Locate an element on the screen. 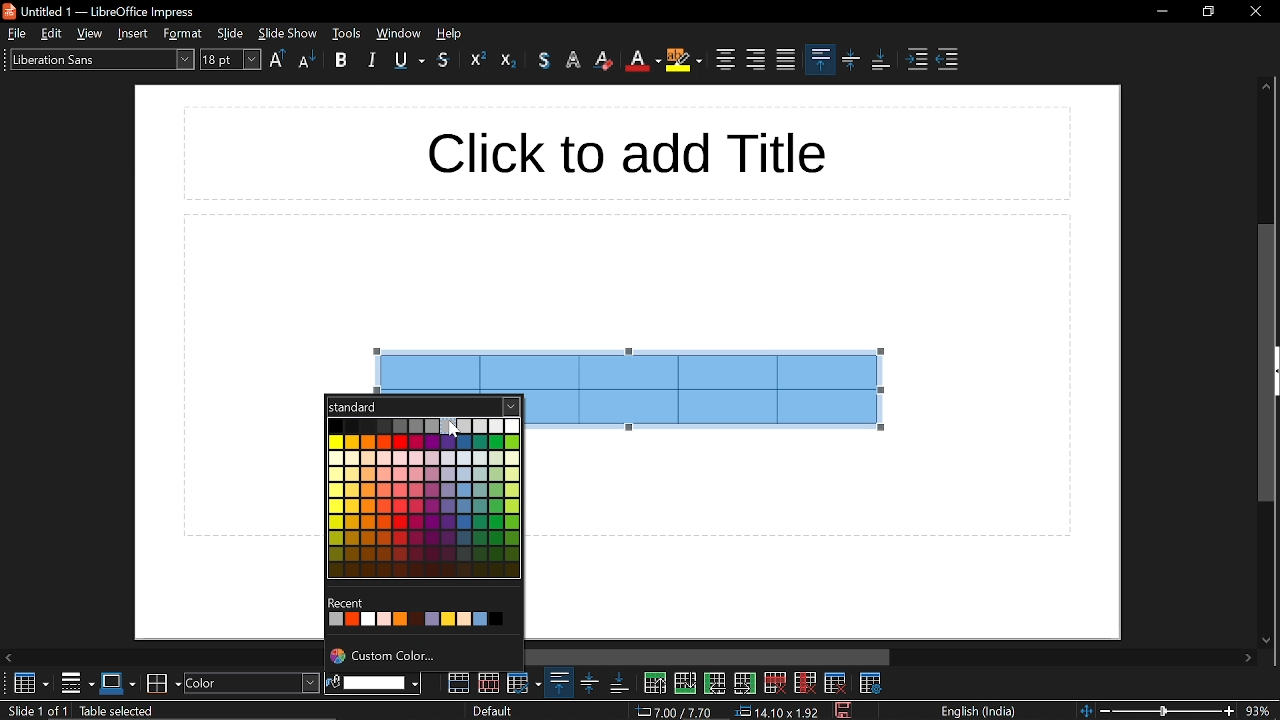  decrease indent is located at coordinates (949, 58).